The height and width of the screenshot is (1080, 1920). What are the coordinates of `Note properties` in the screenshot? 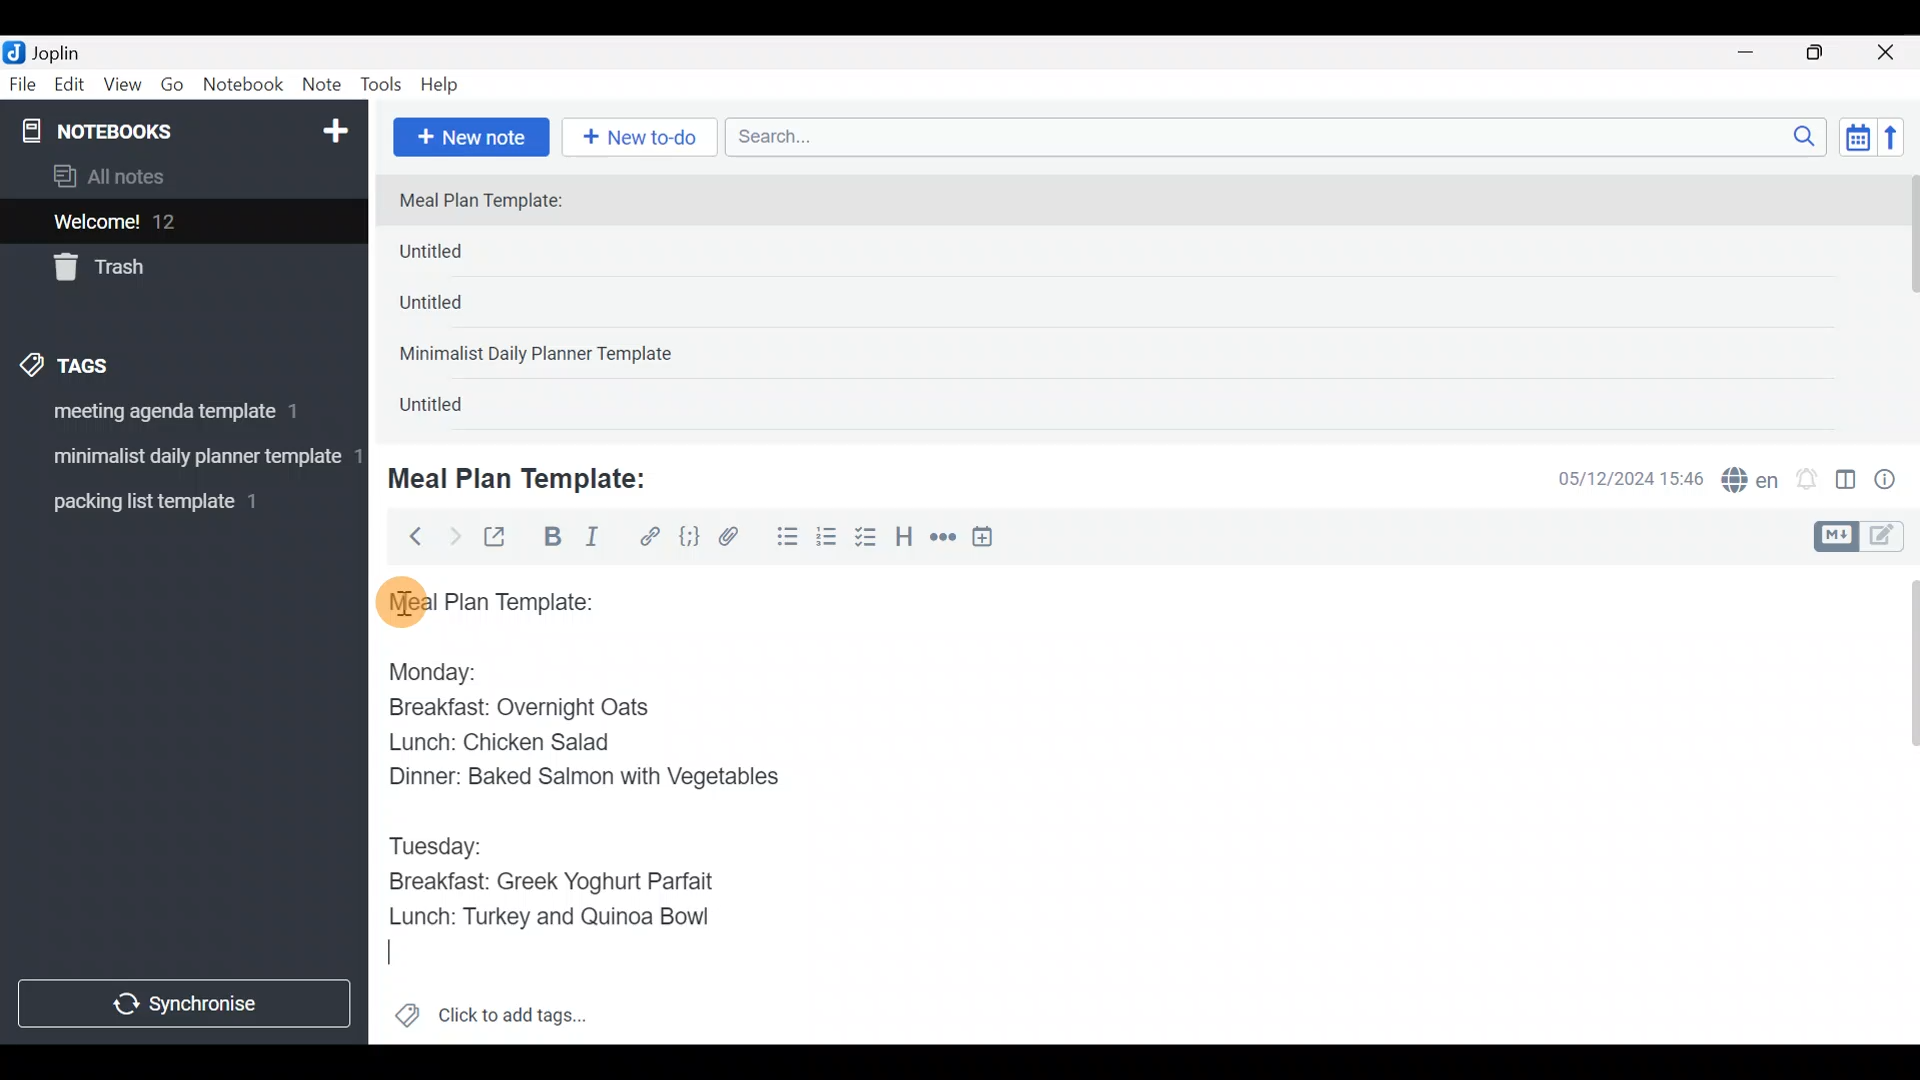 It's located at (1894, 481).